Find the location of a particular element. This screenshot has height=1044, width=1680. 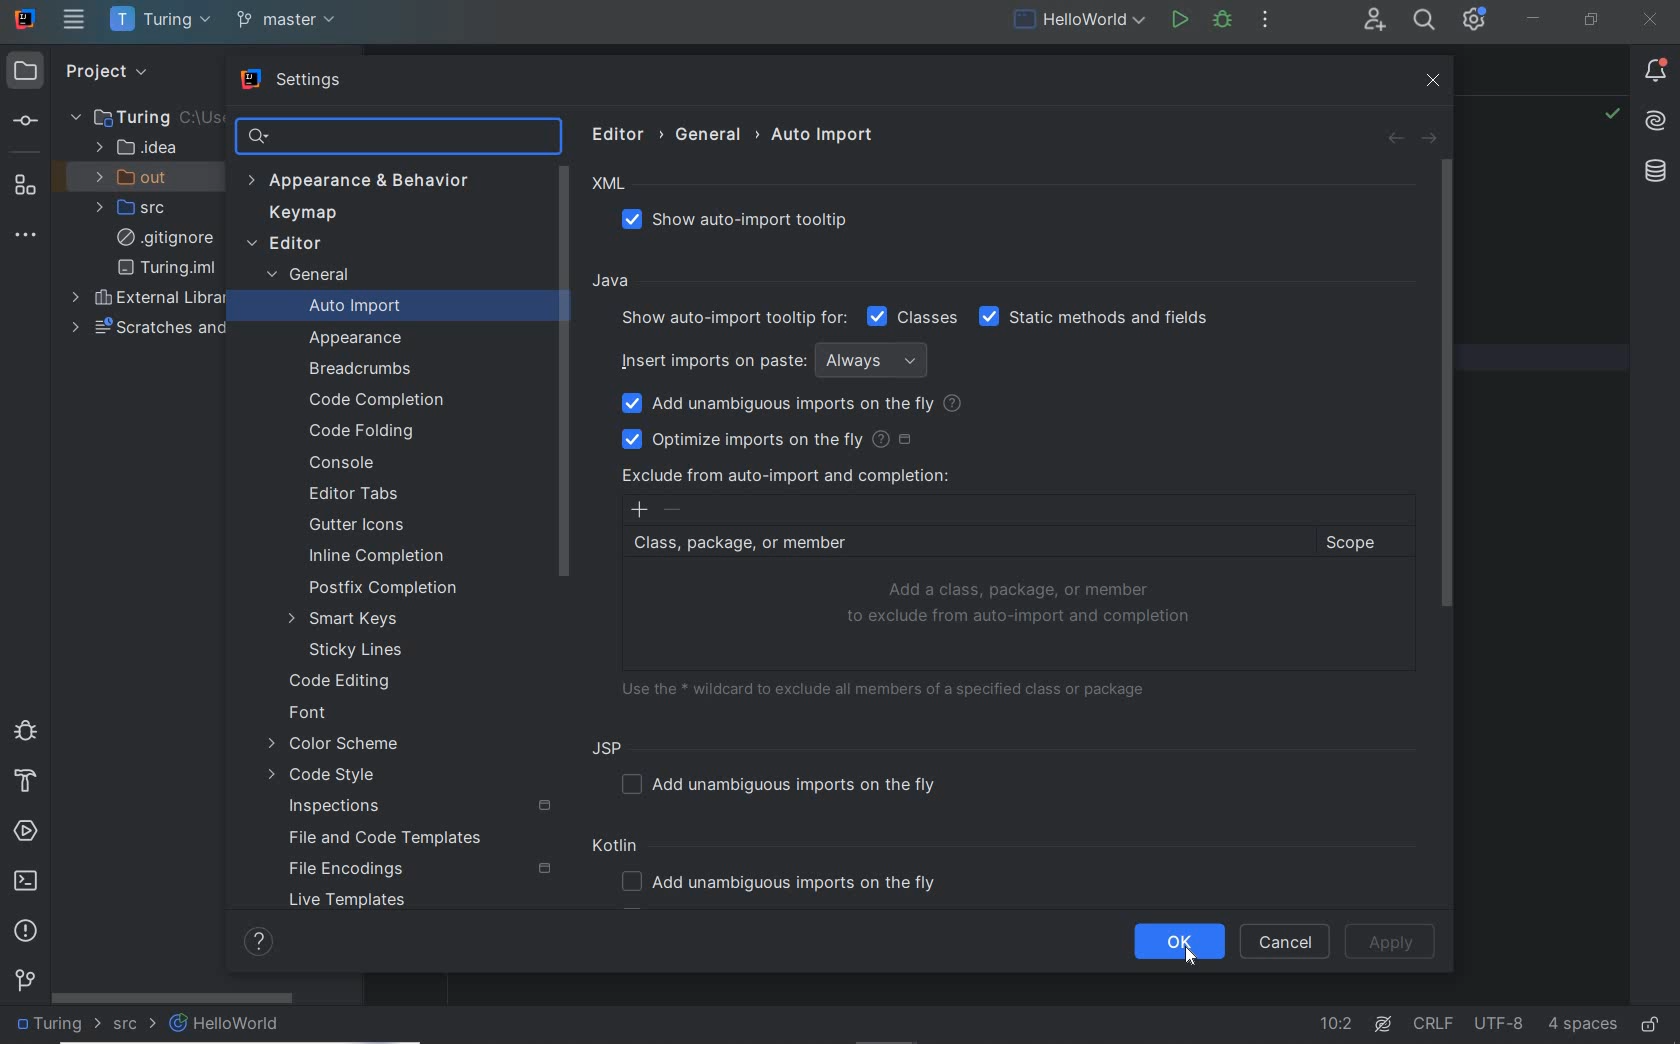

forward is located at coordinates (1428, 139).